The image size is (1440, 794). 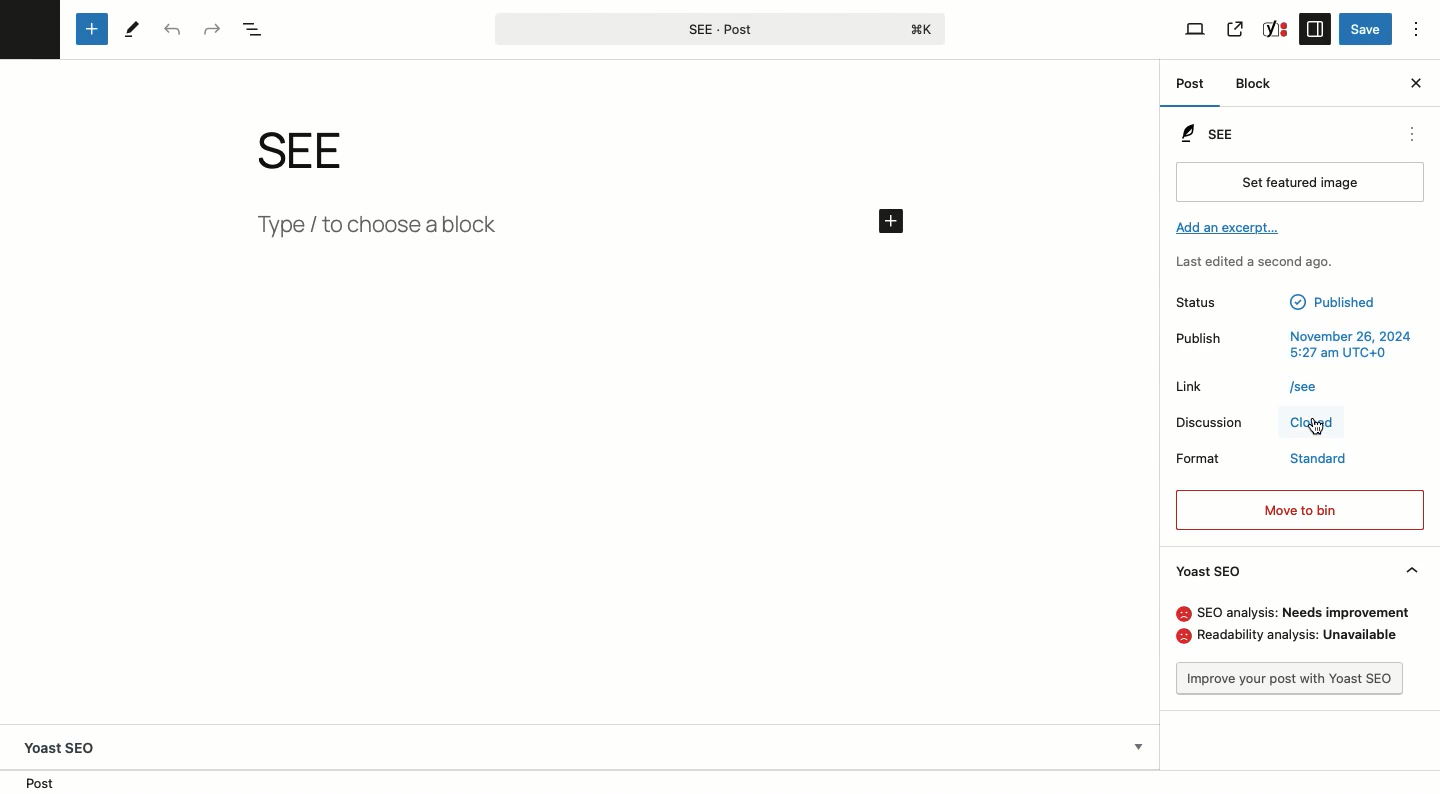 I want to click on Discussion, so click(x=1209, y=422).